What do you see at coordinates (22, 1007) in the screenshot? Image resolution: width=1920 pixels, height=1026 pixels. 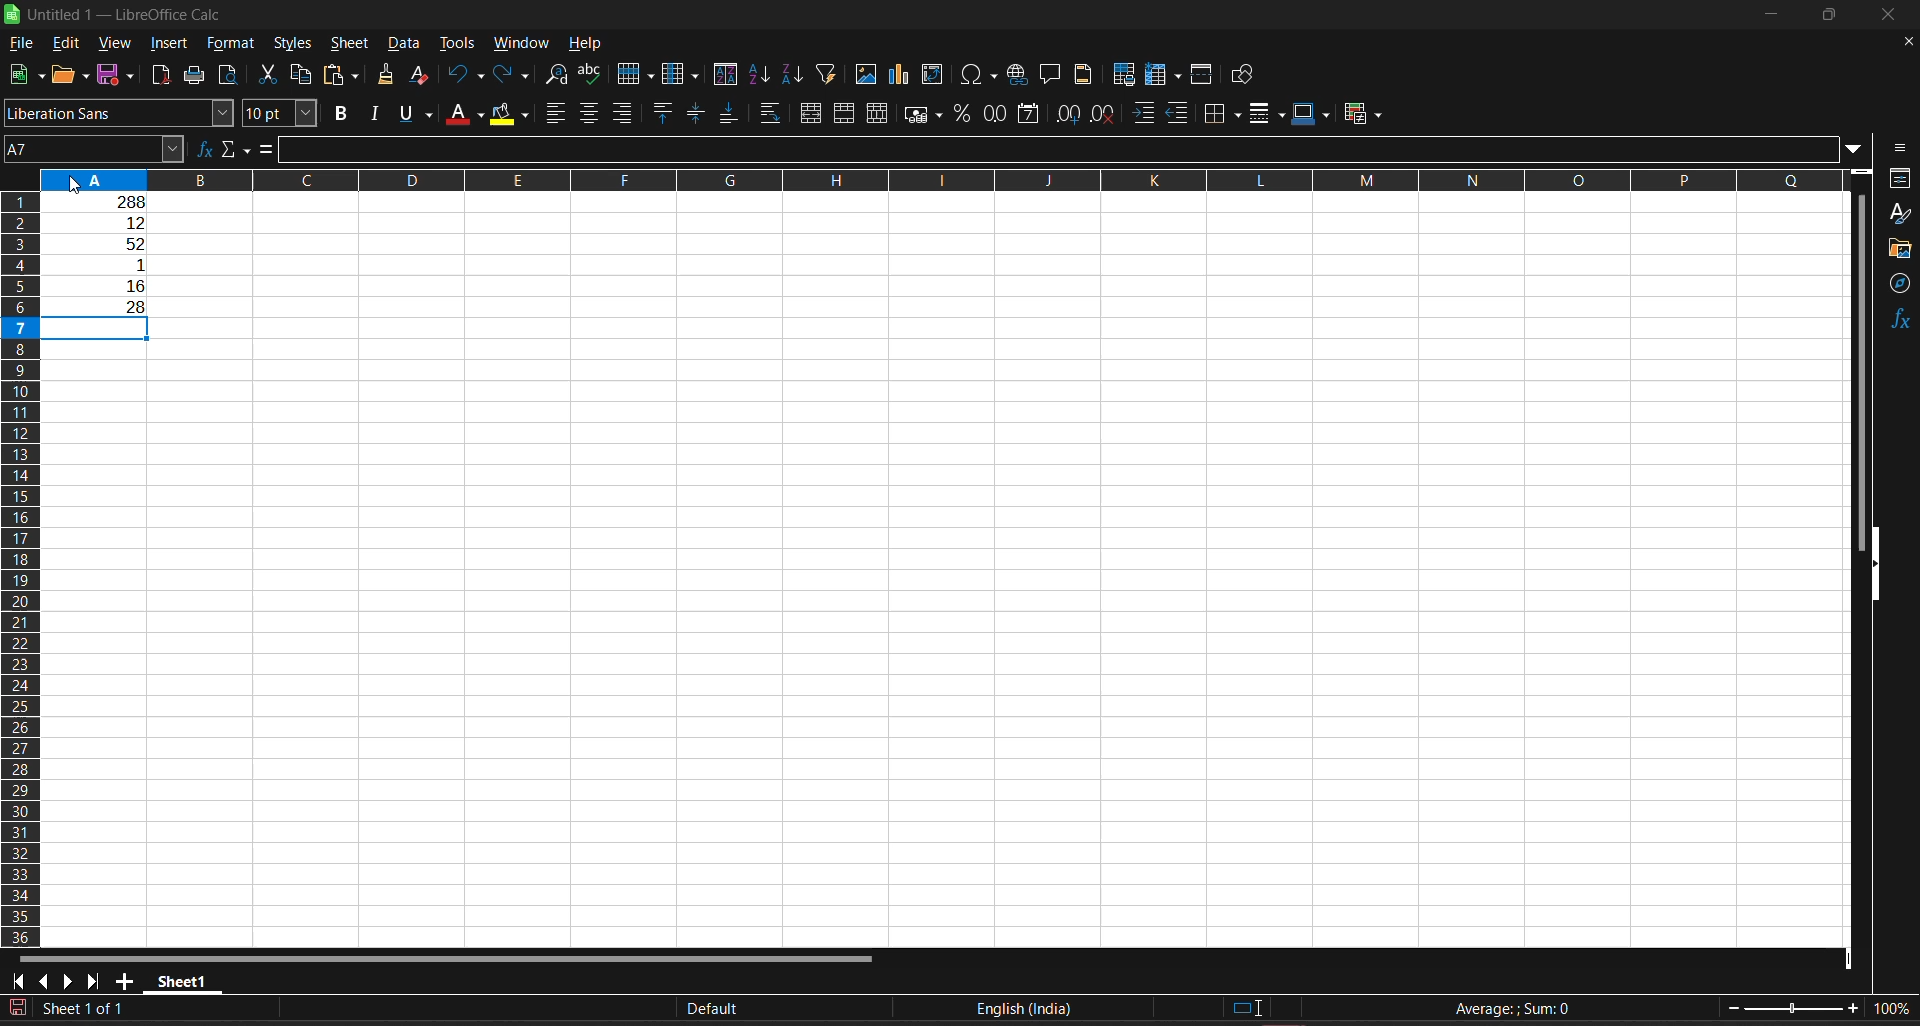 I see `click to save` at bounding box center [22, 1007].